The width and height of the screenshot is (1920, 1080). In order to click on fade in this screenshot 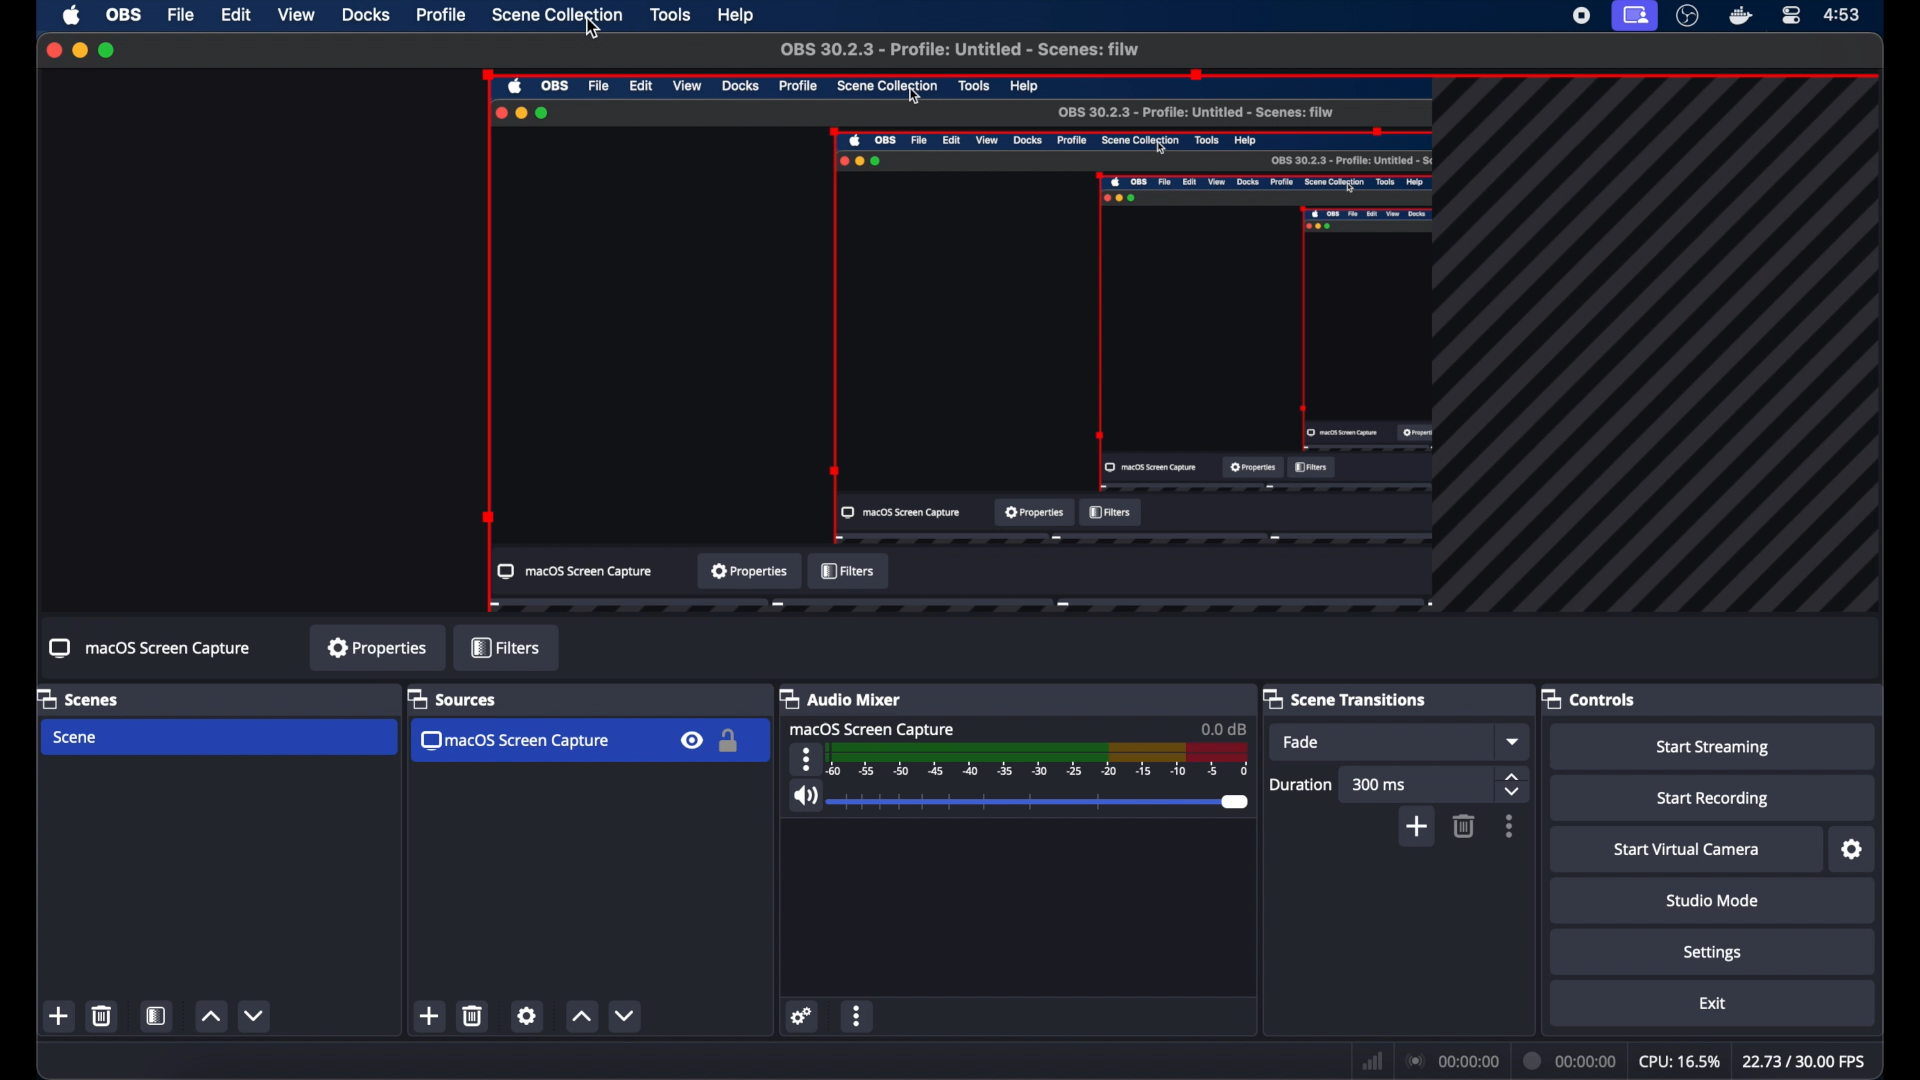, I will do `click(1300, 743)`.